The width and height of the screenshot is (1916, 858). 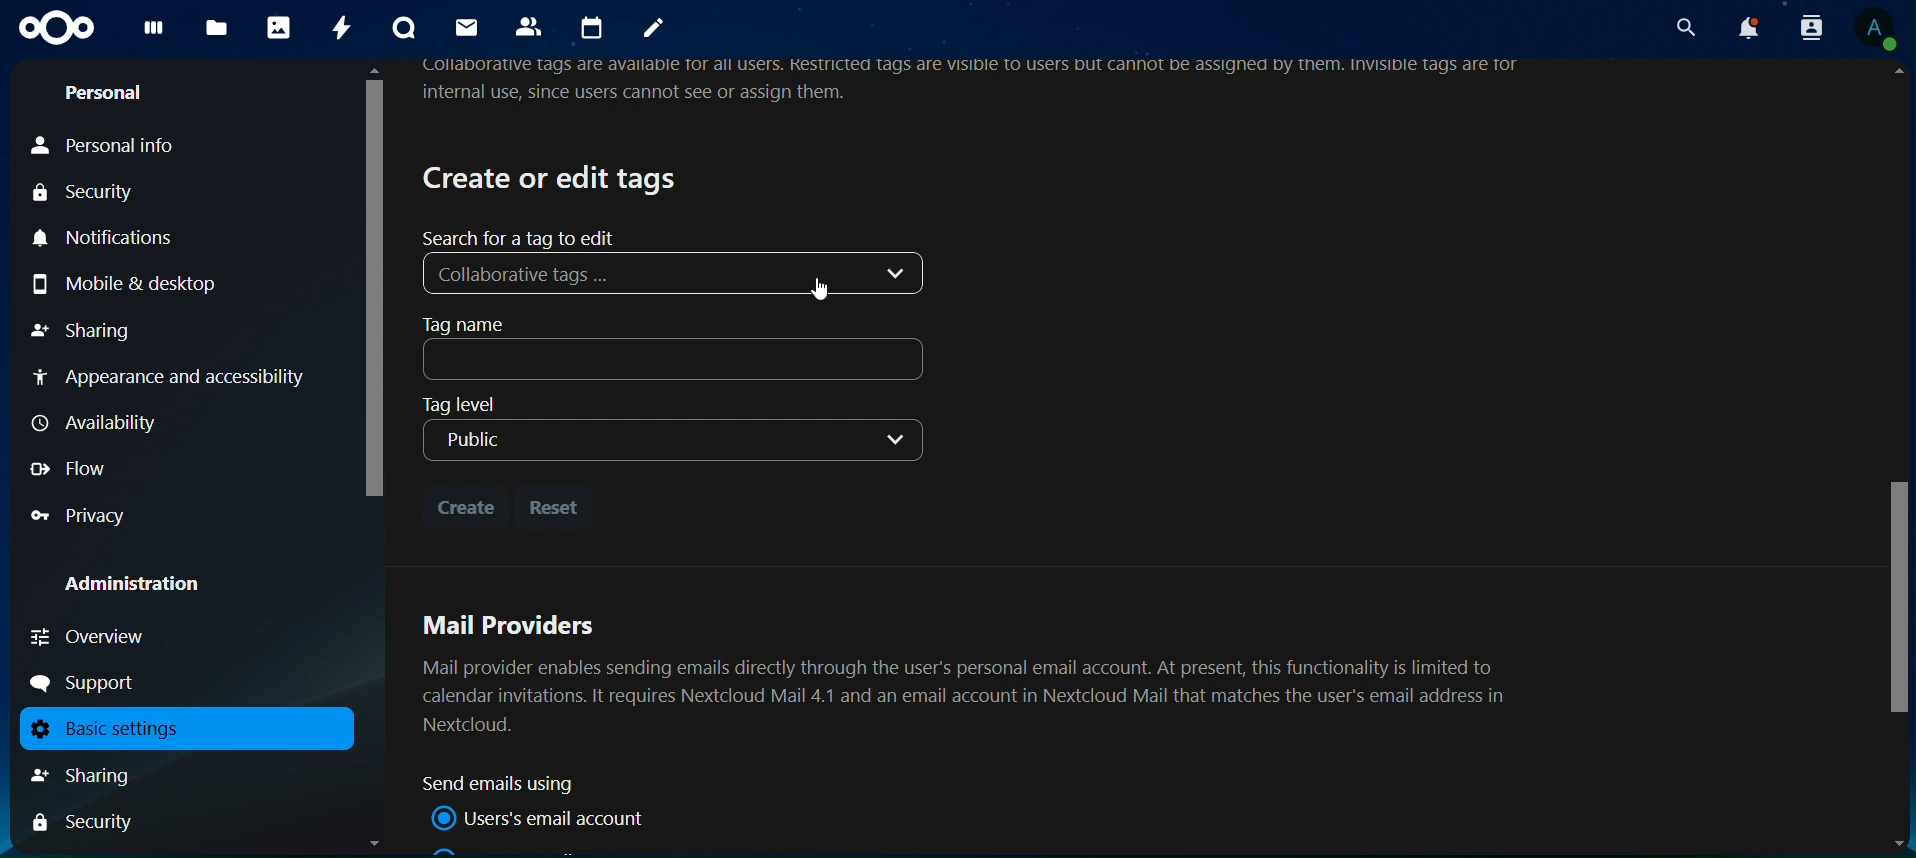 What do you see at coordinates (595, 28) in the screenshot?
I see `calendar` at bounding box center [595, 28].